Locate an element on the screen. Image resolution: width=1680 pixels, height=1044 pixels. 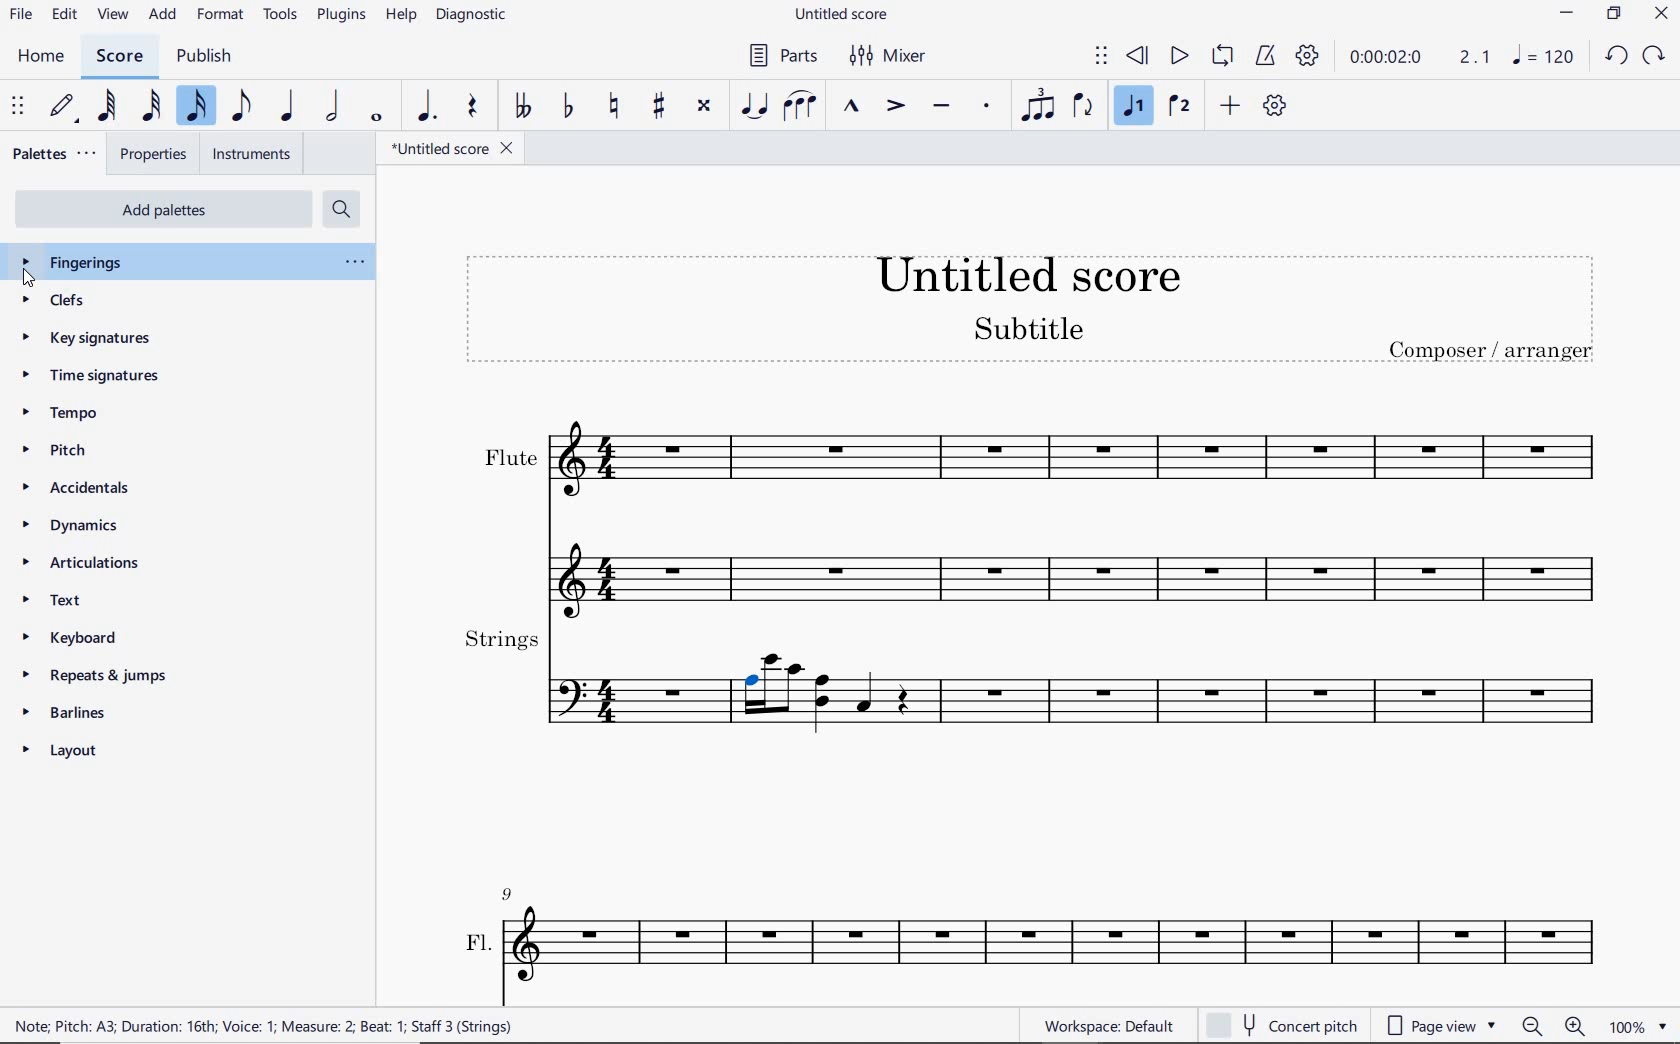
 is located at coordinates (583, 687).